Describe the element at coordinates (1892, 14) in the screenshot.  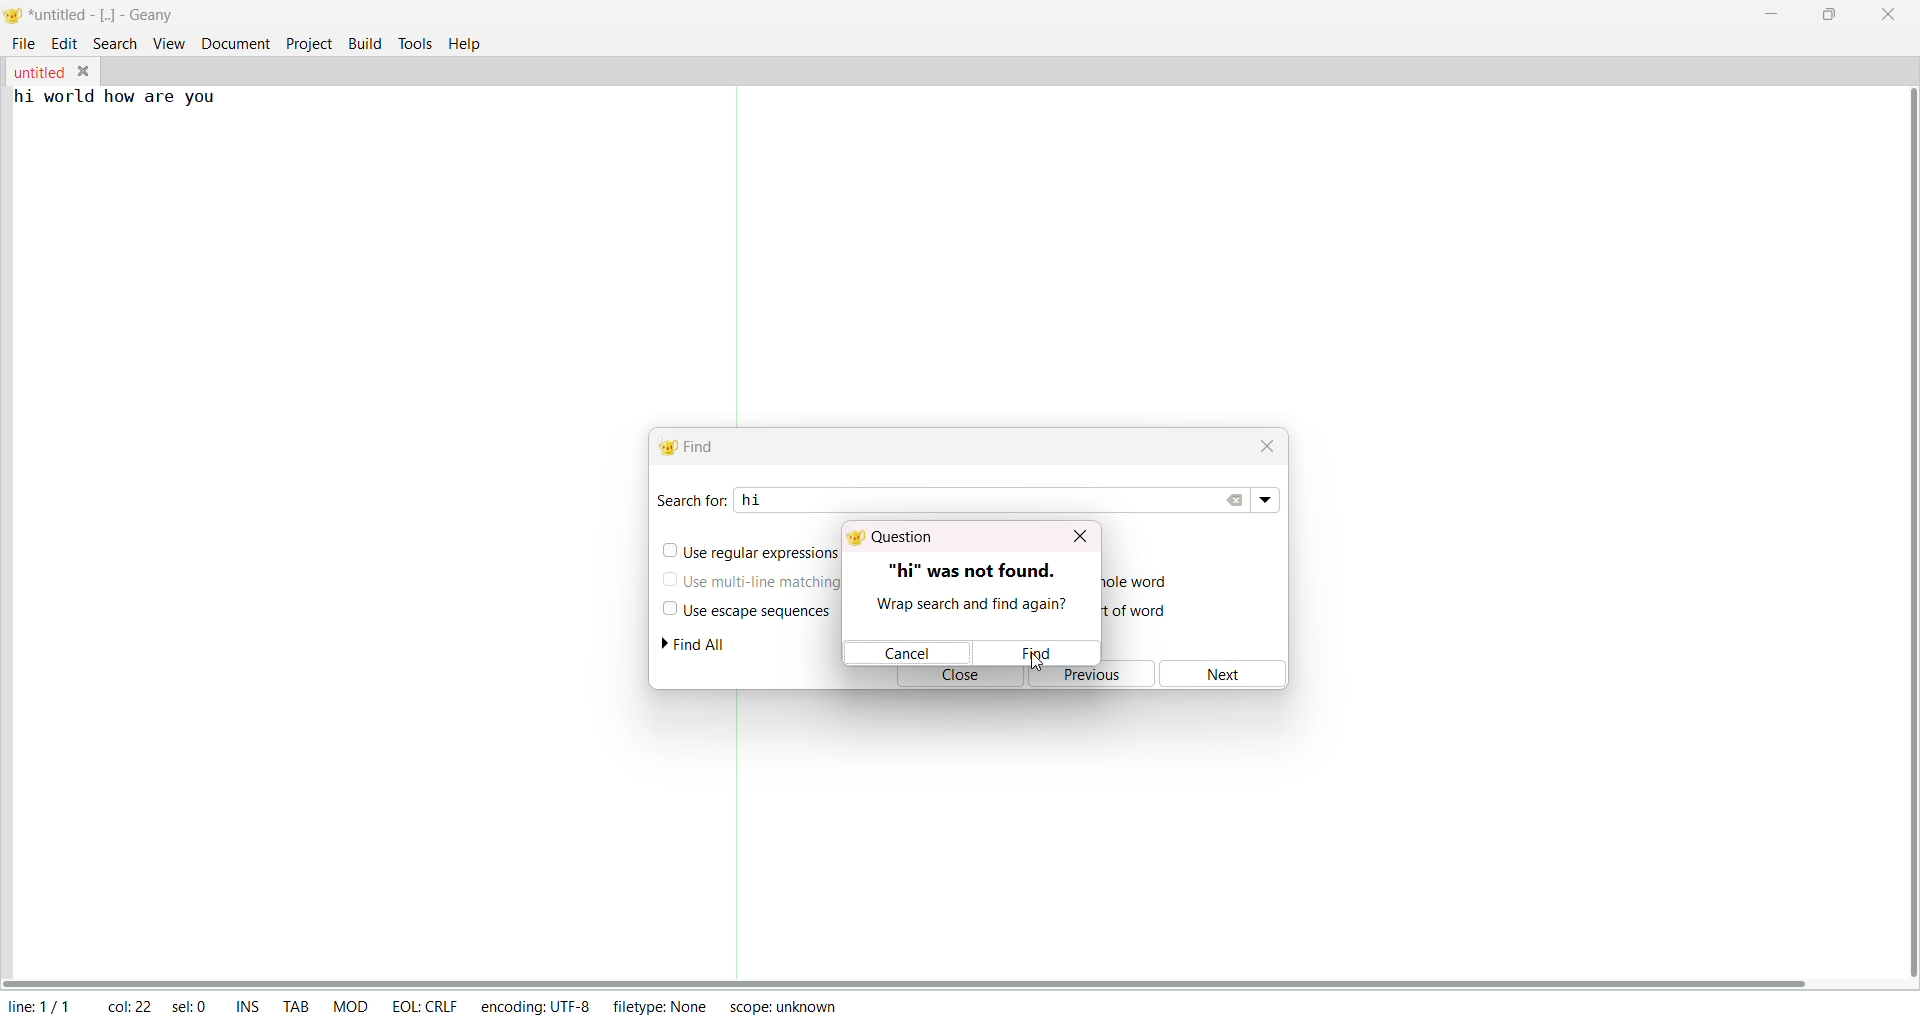
I see `close` at that location.